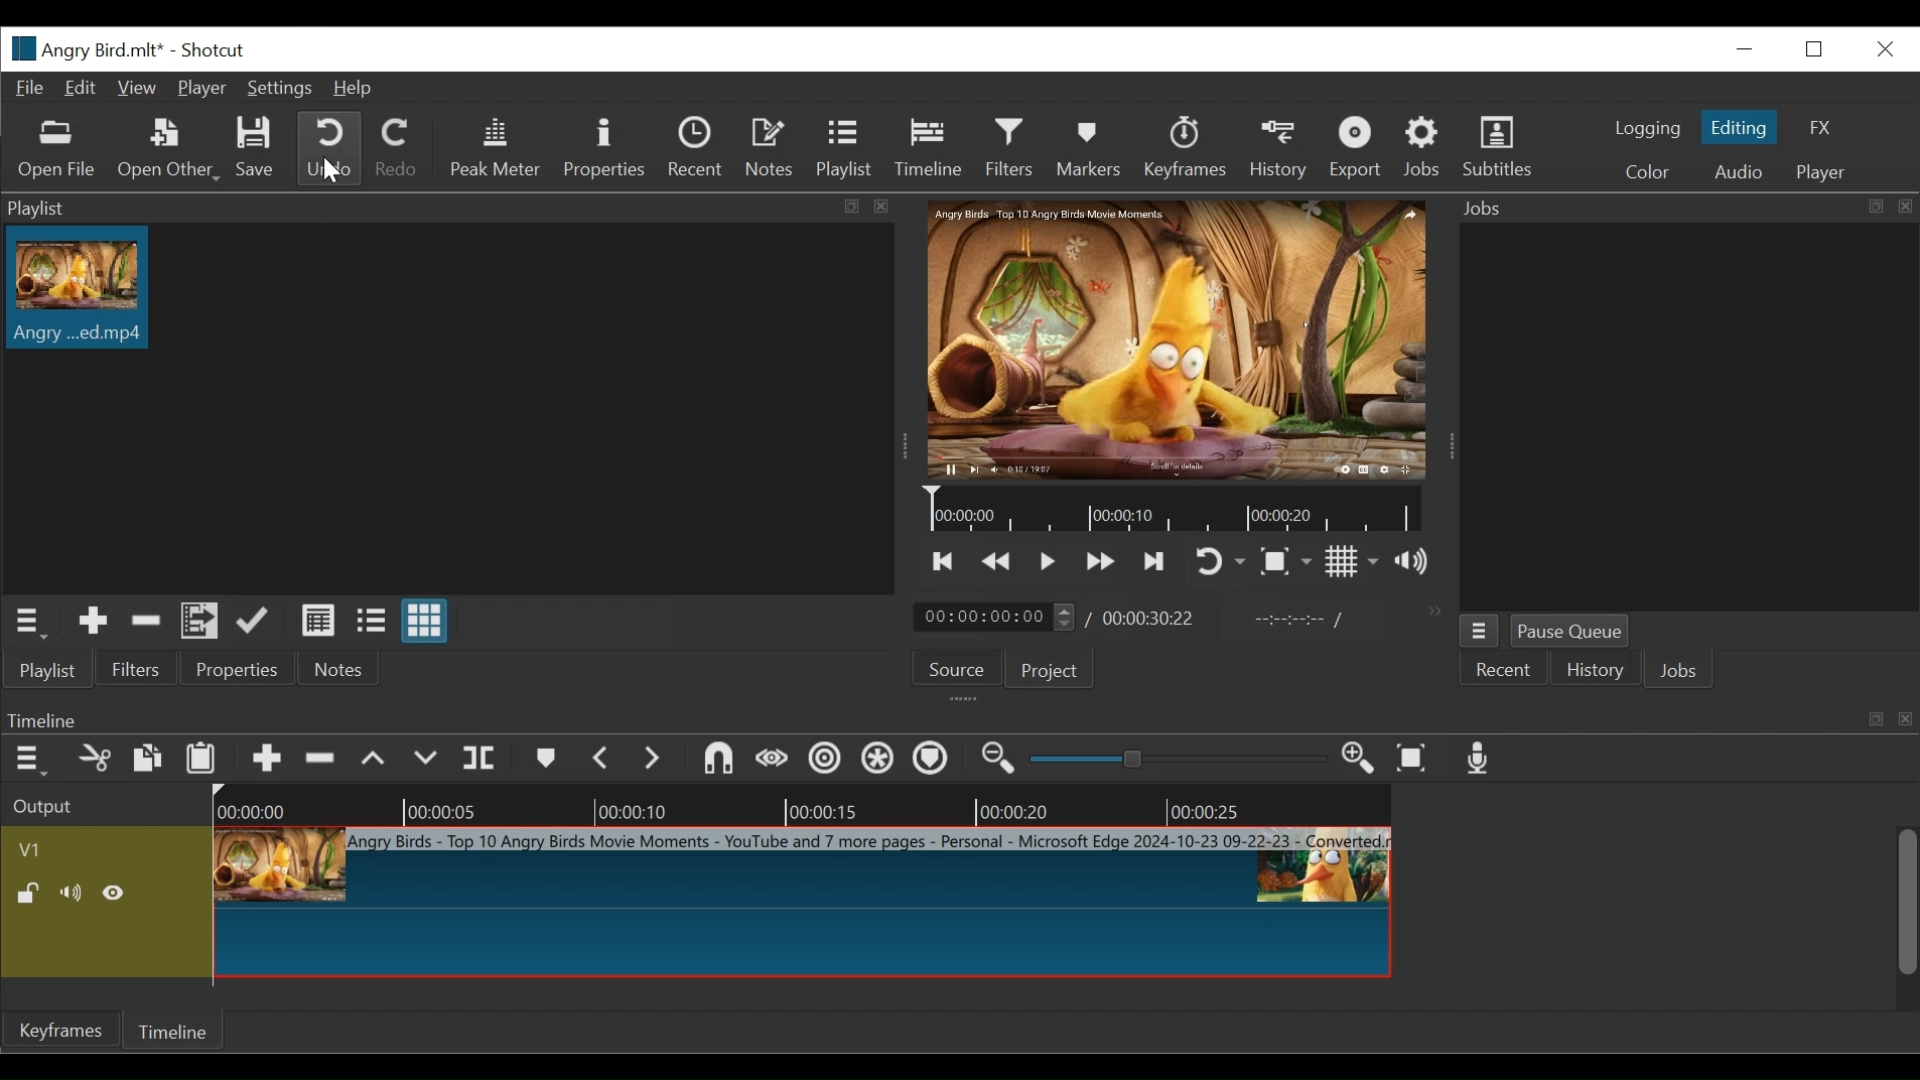 Image resolution: width=1920 pixels, height=1080 pixels. I want to click on Append, so click(267, 758).